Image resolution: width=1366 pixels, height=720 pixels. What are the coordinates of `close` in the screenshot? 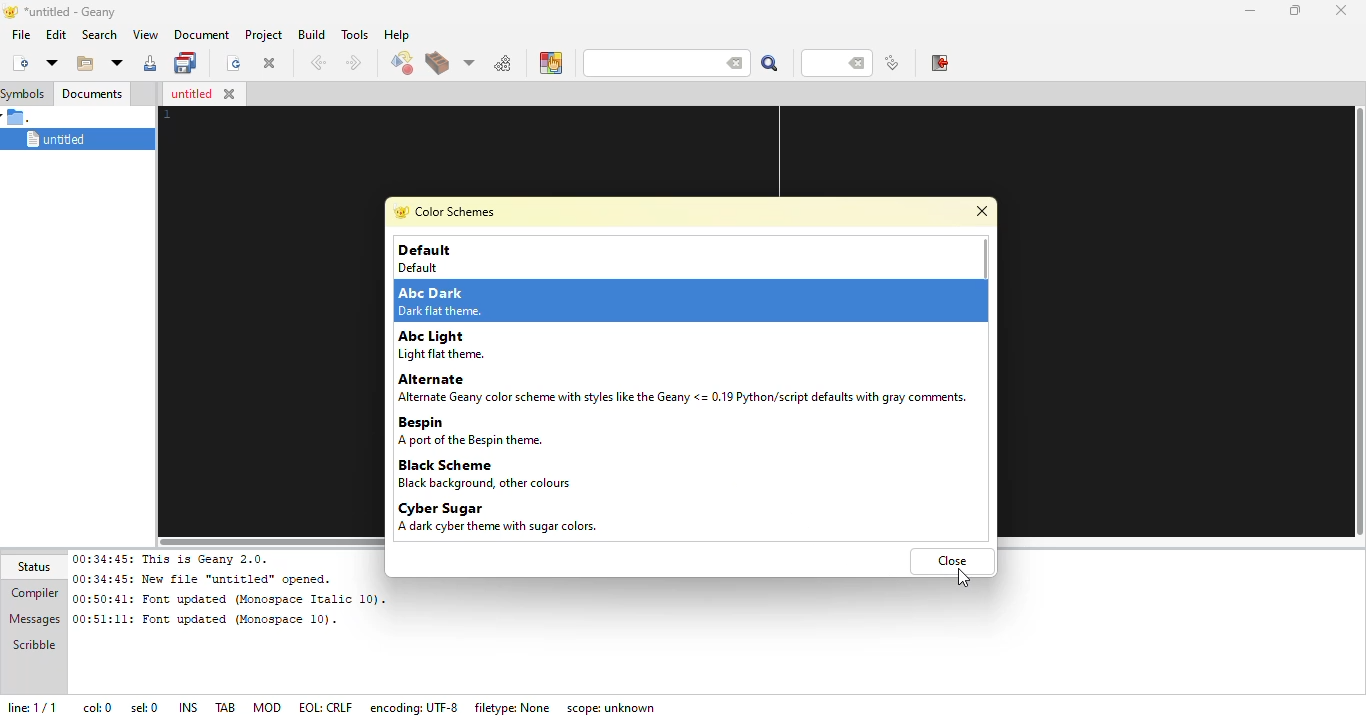 It's located at (954, 559).